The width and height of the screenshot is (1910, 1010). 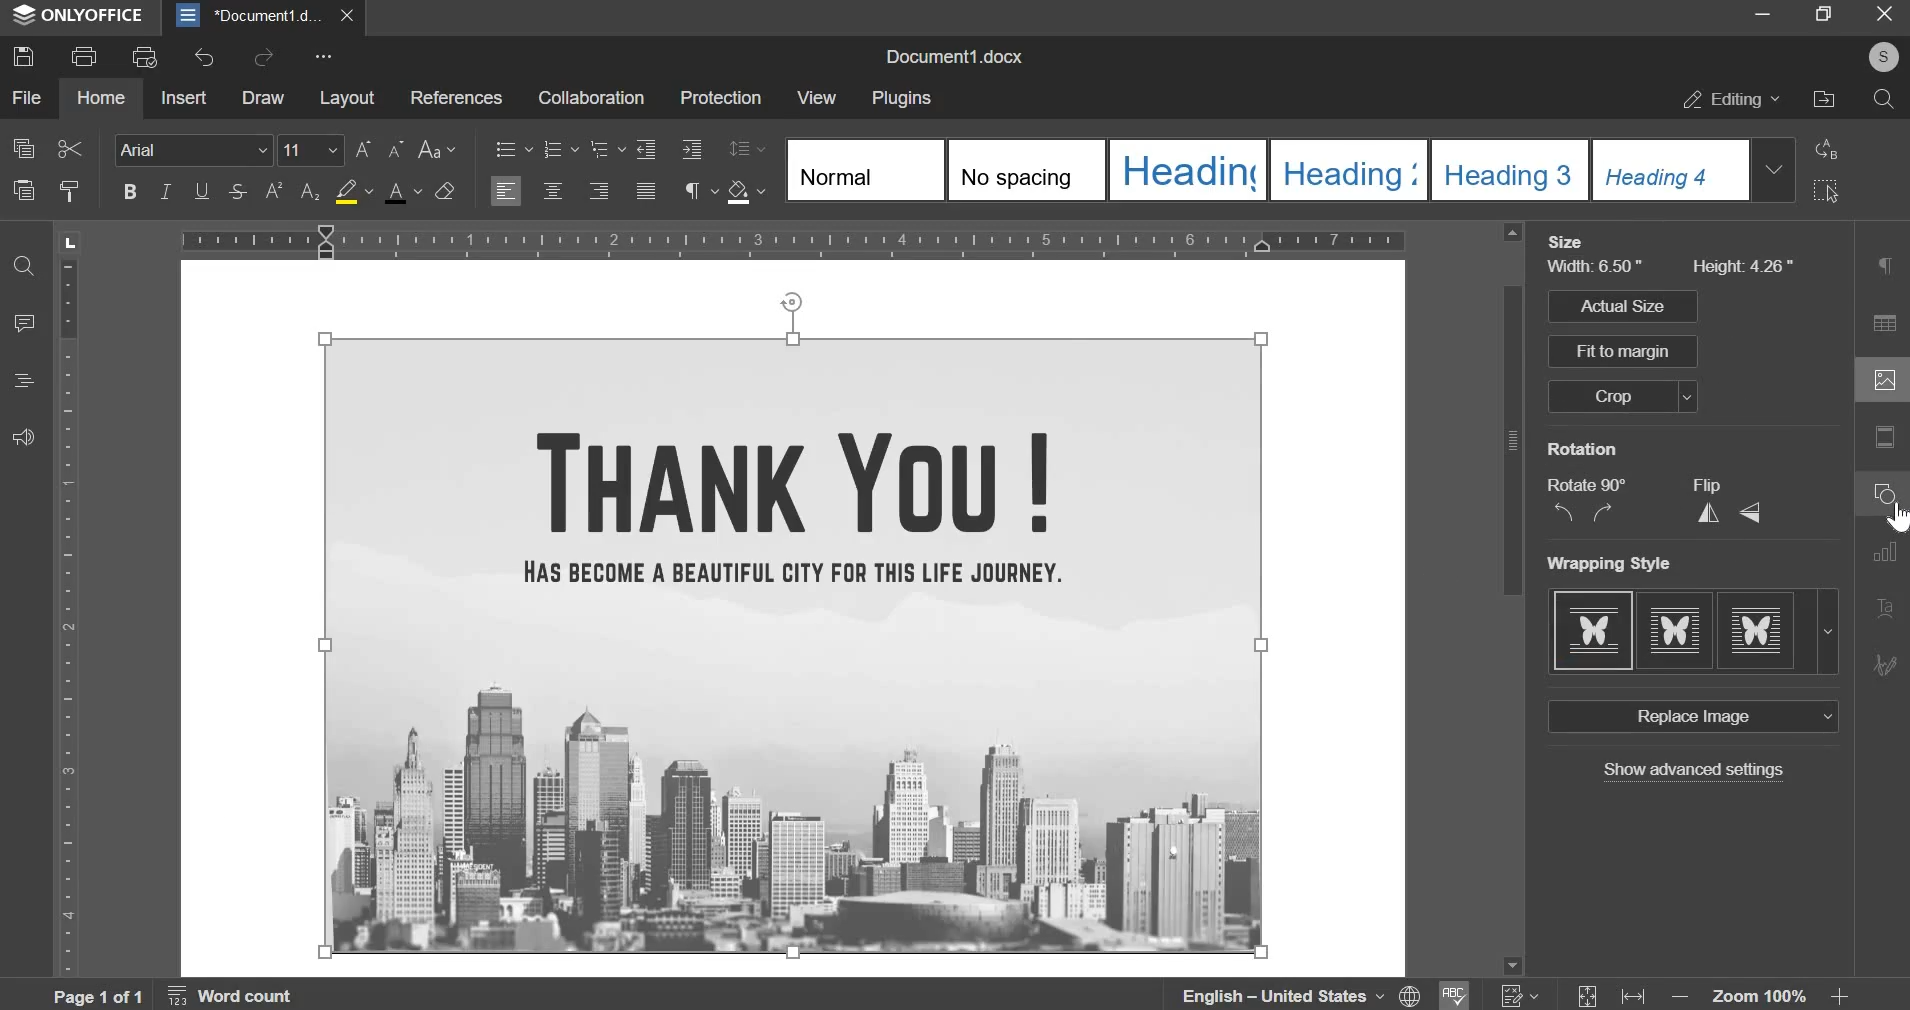 I want to click on Height 4.26", so click(x=1747, y=268).